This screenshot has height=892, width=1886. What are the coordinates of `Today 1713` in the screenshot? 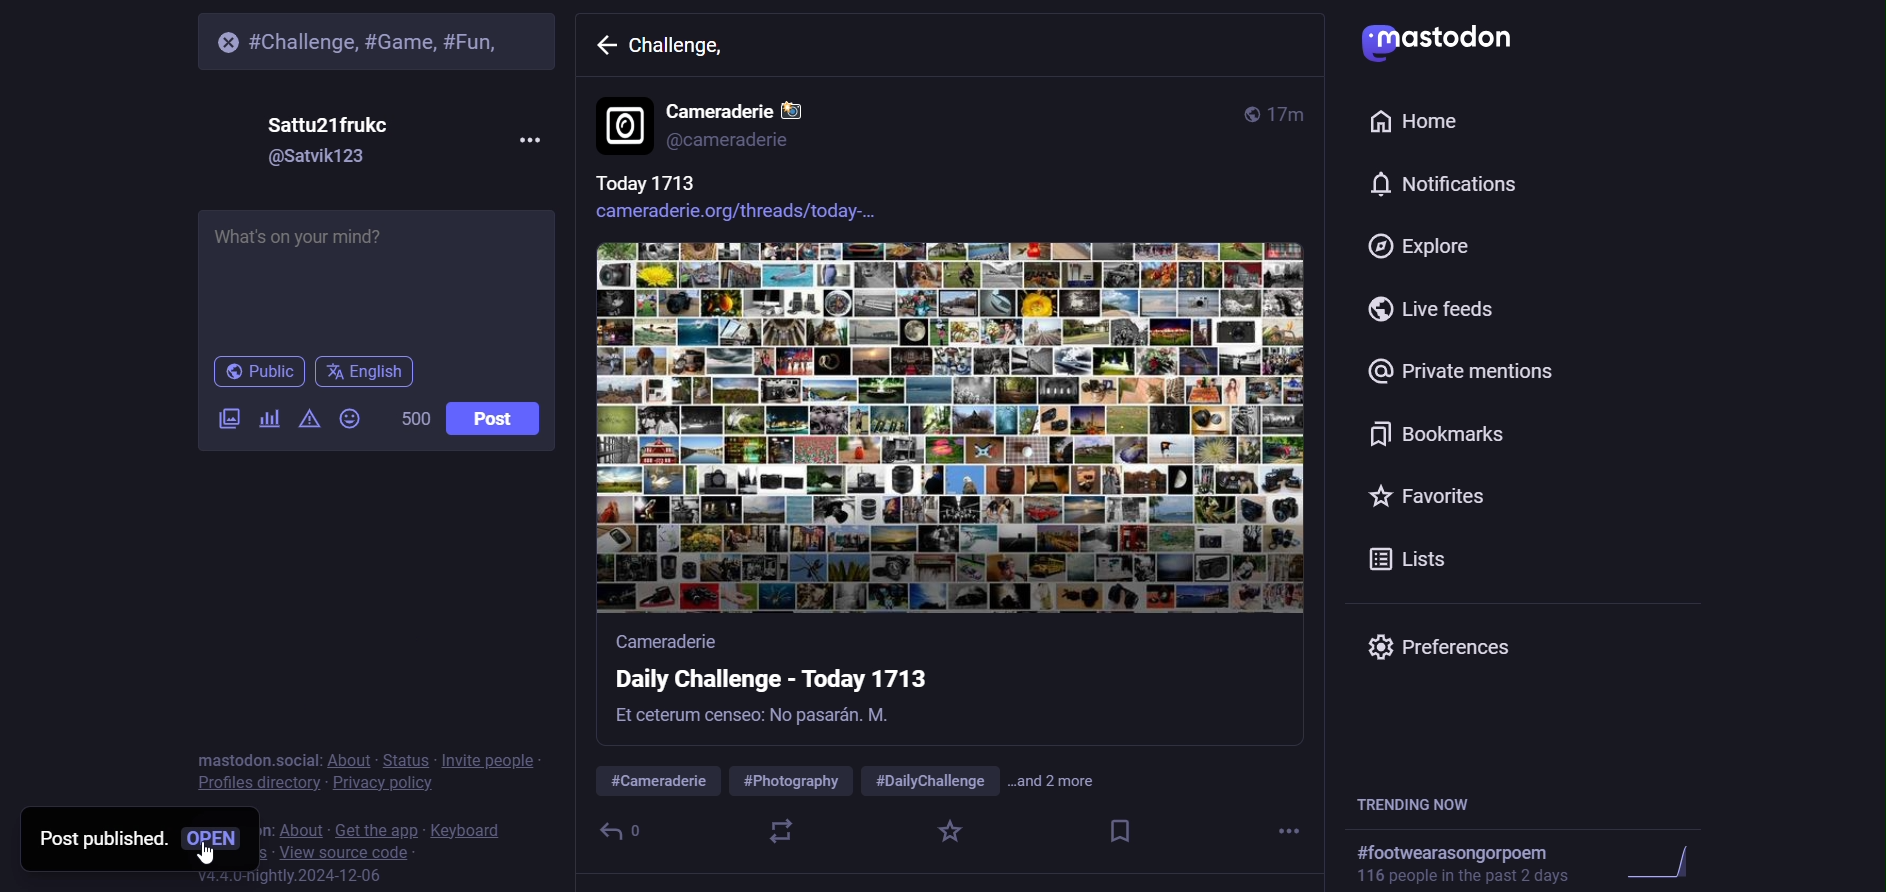 It's located at (641, 183).